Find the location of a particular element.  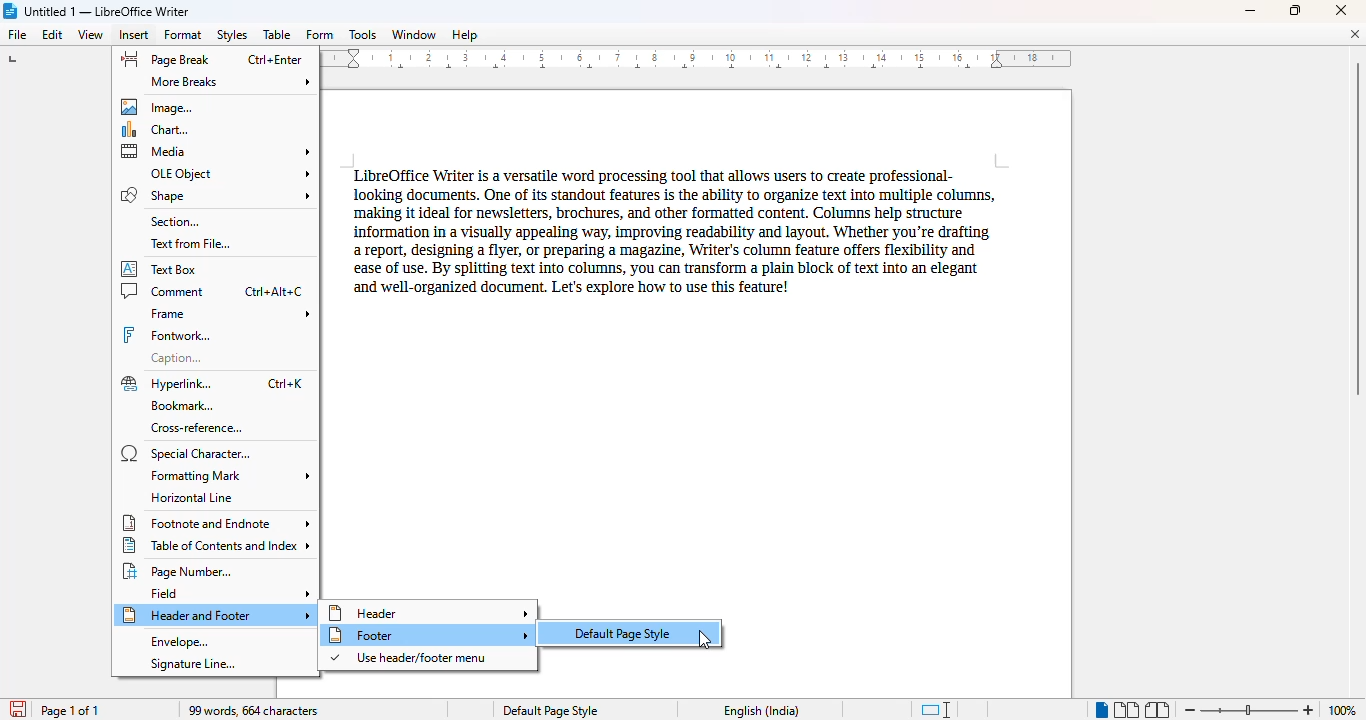

field is located at coordinates (231, 593).